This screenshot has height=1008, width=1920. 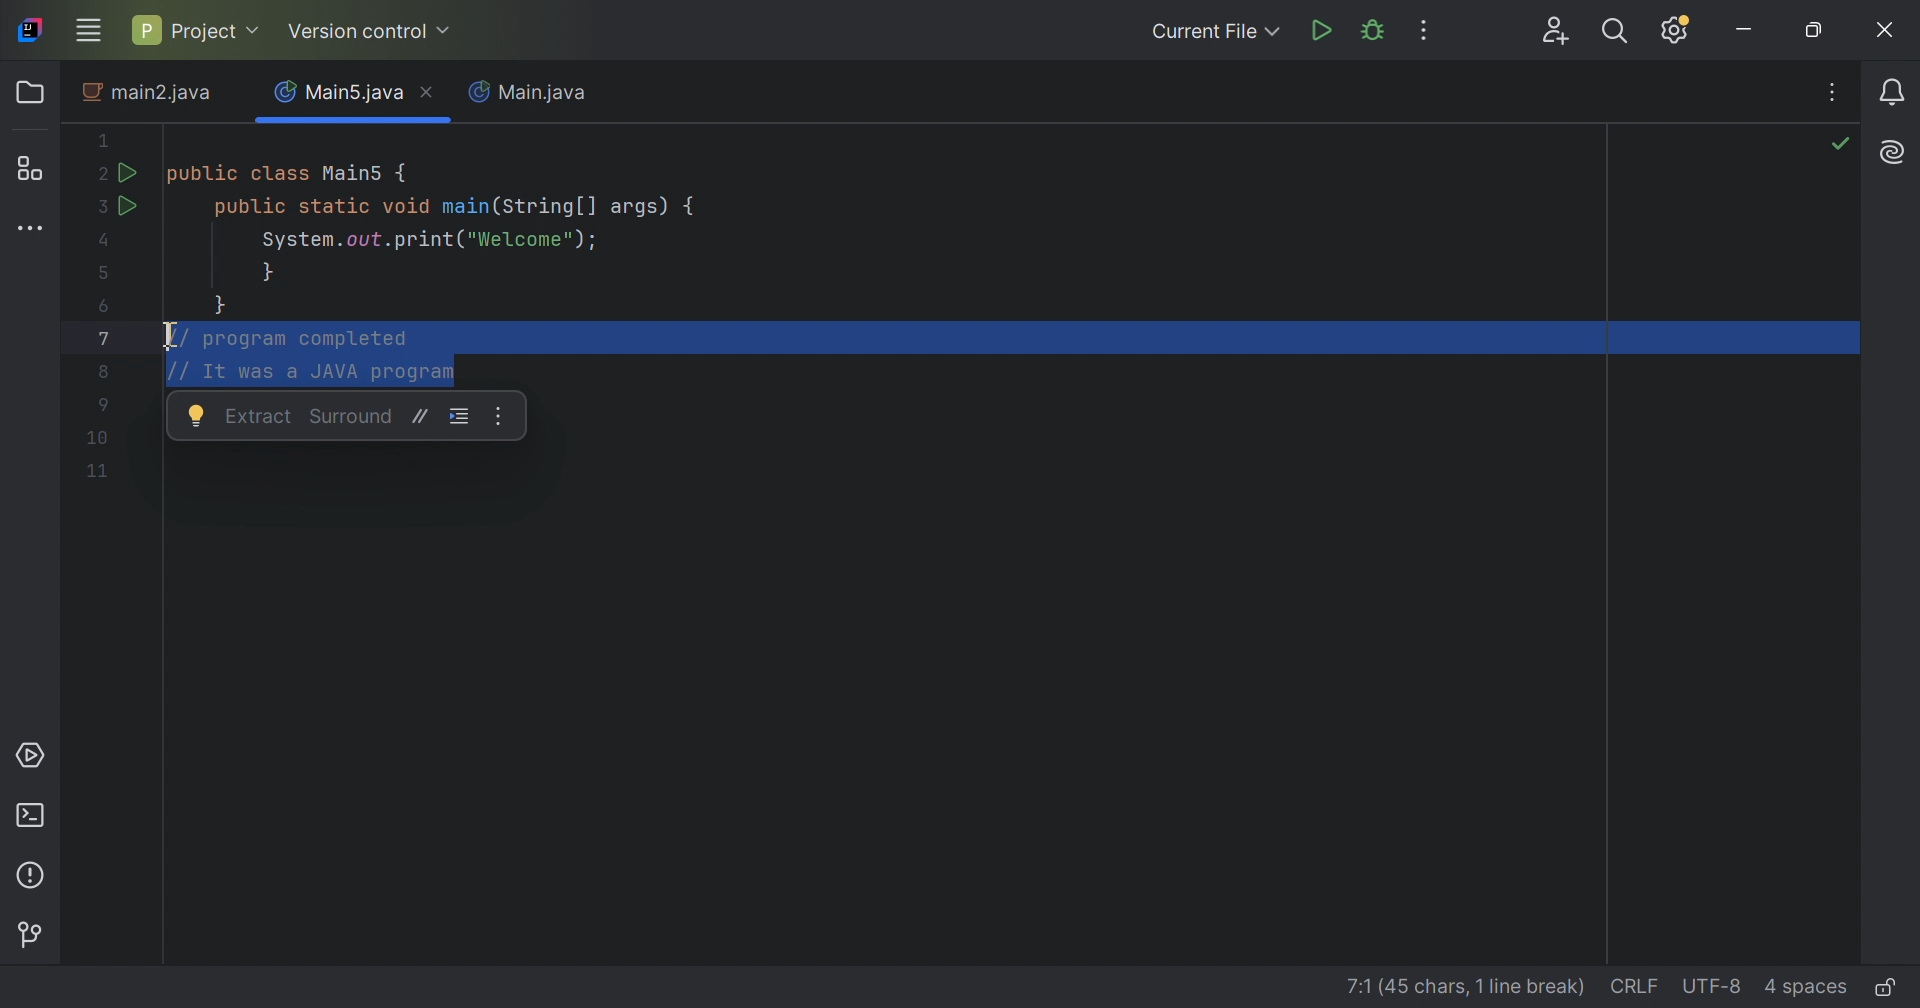 What do you see at coordinates (149, 96) in the screenshot?
I see `main2.java` at bounding box center [149, 96].